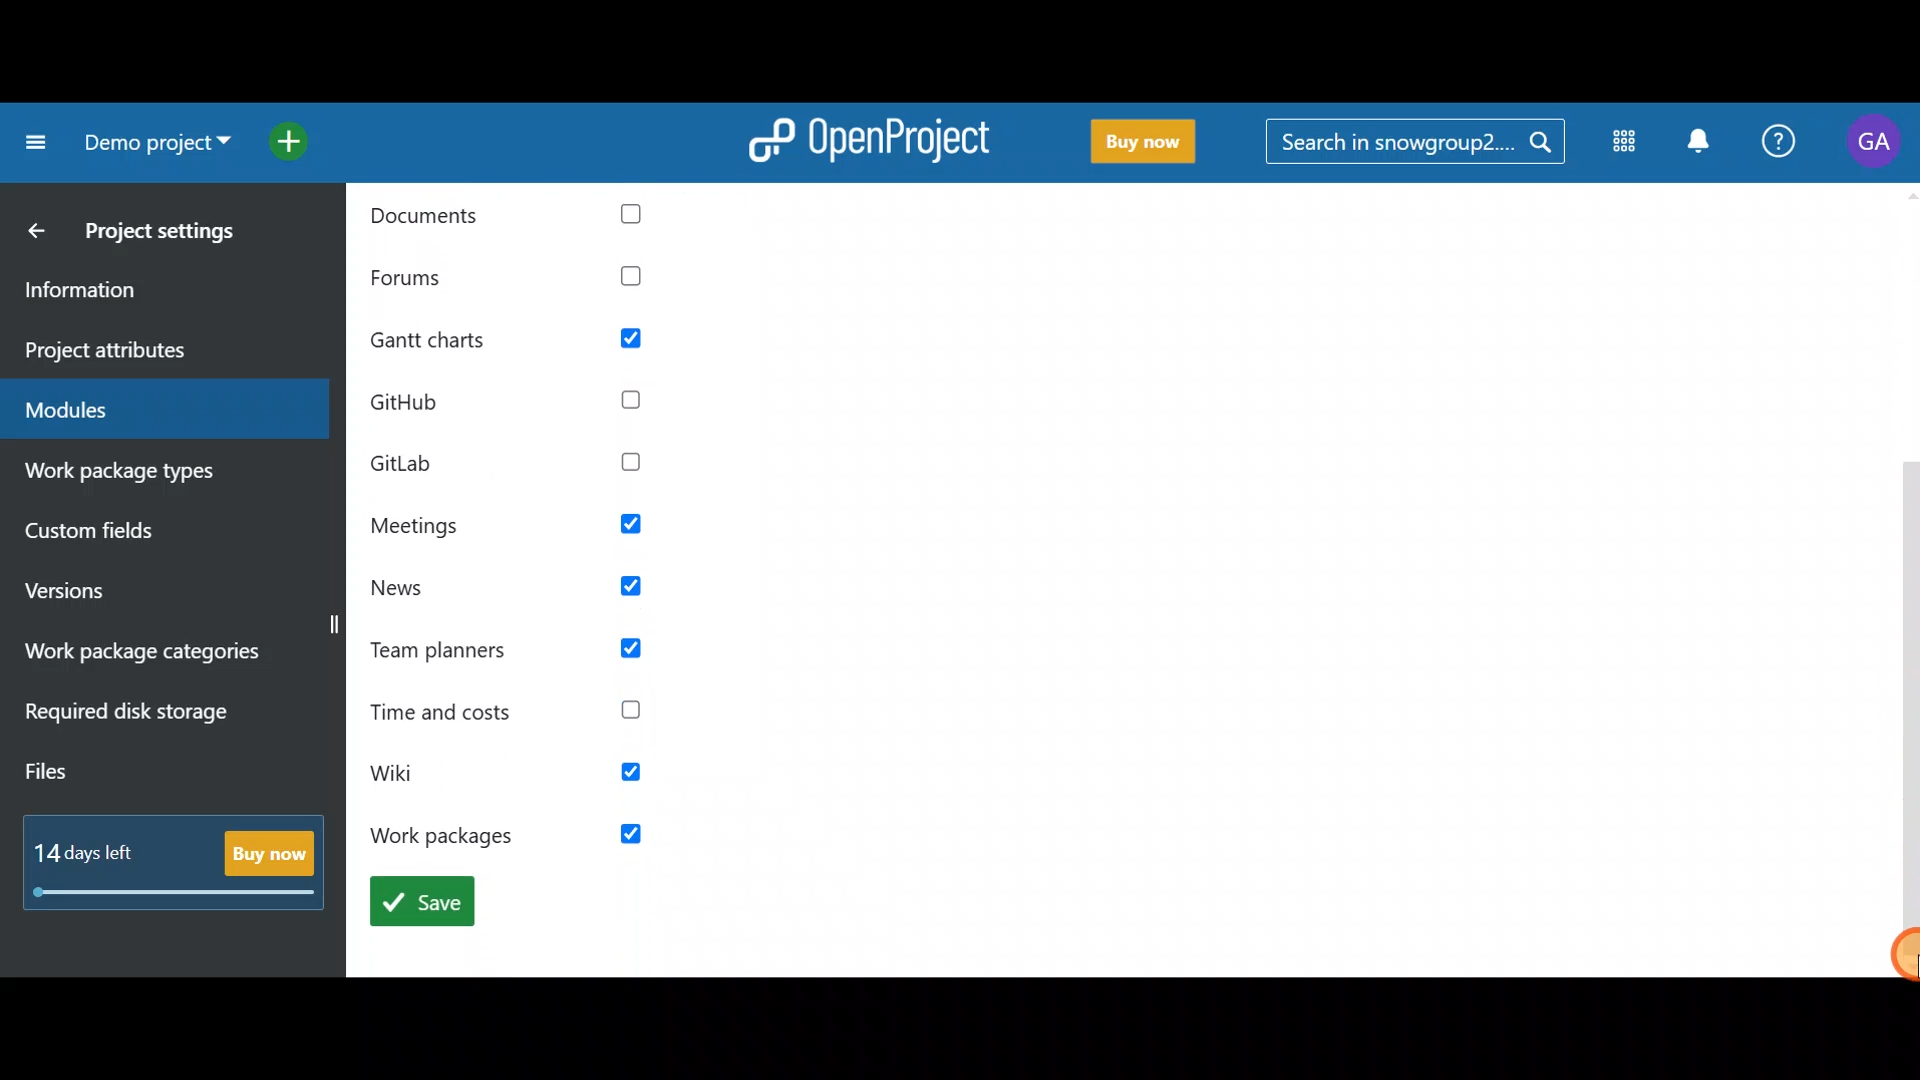 The width and height of the screenshot is (1920, 1080). I want to click on Project attributes, so click(158, 351).